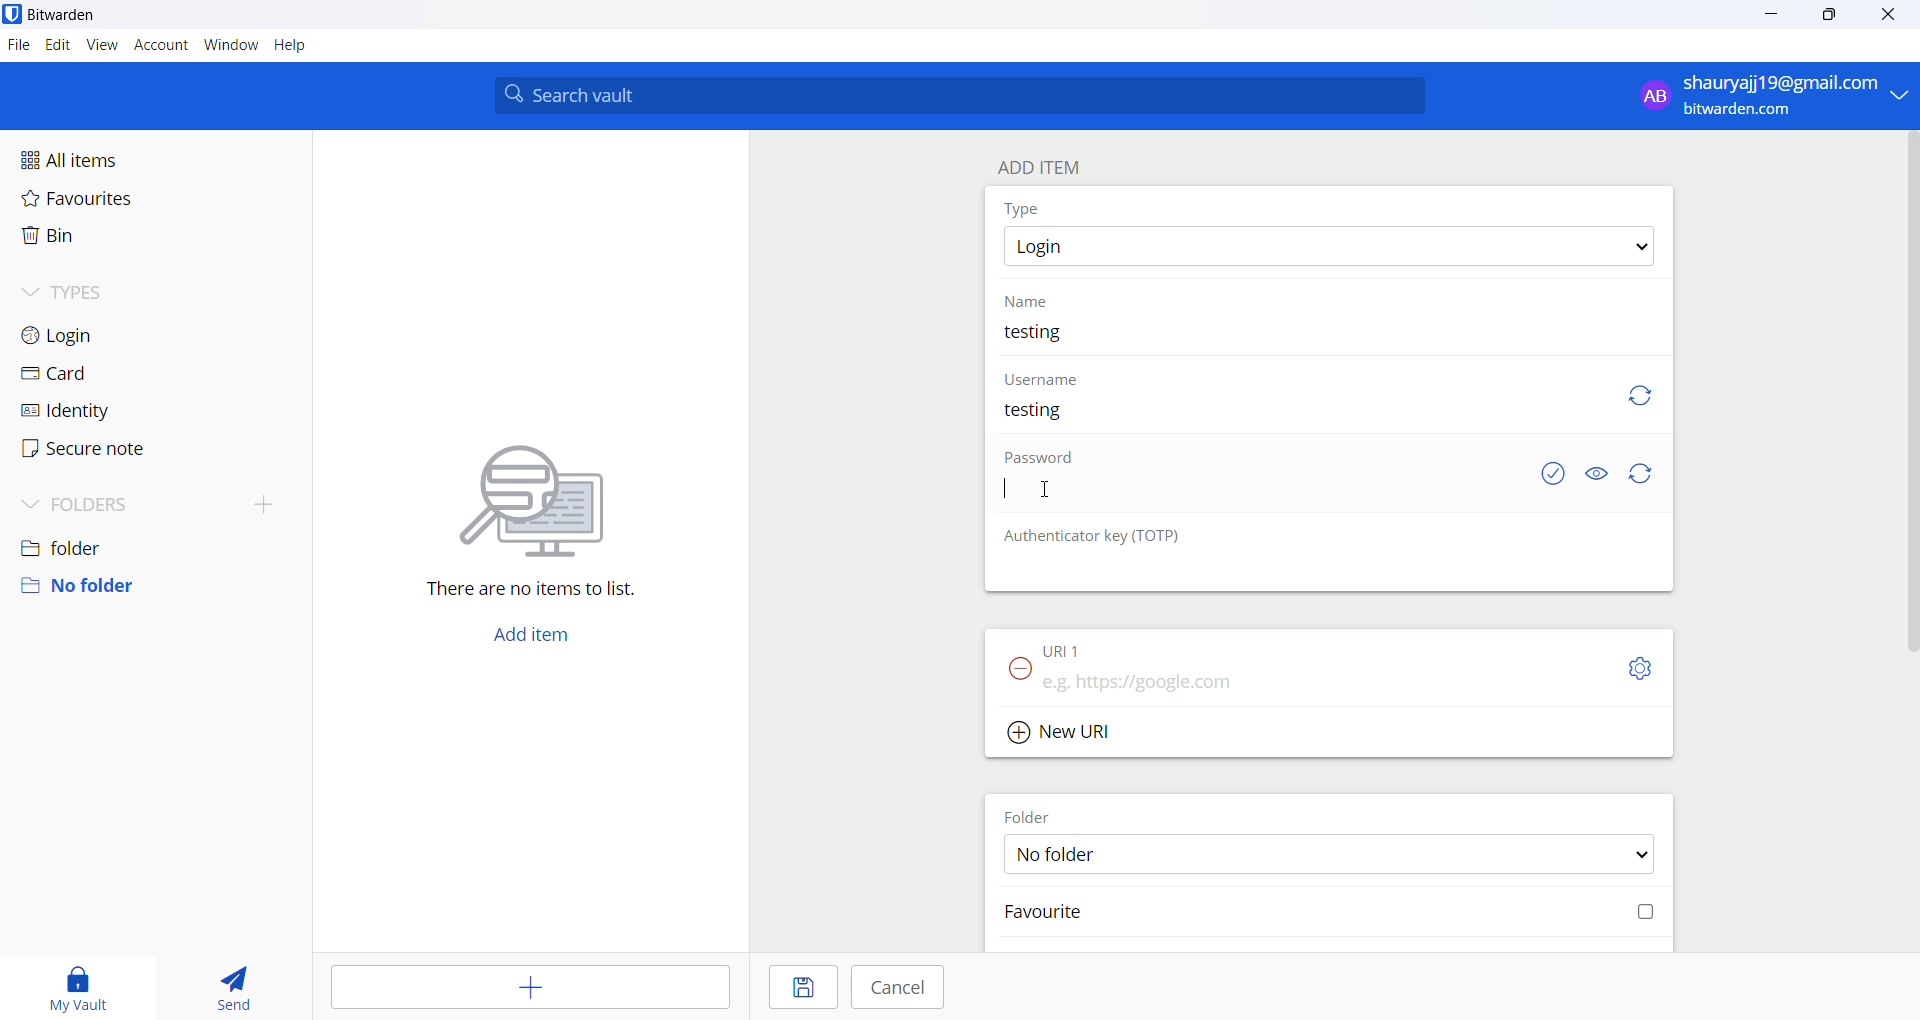  I want to click on show or hide, so click(1601, 470).